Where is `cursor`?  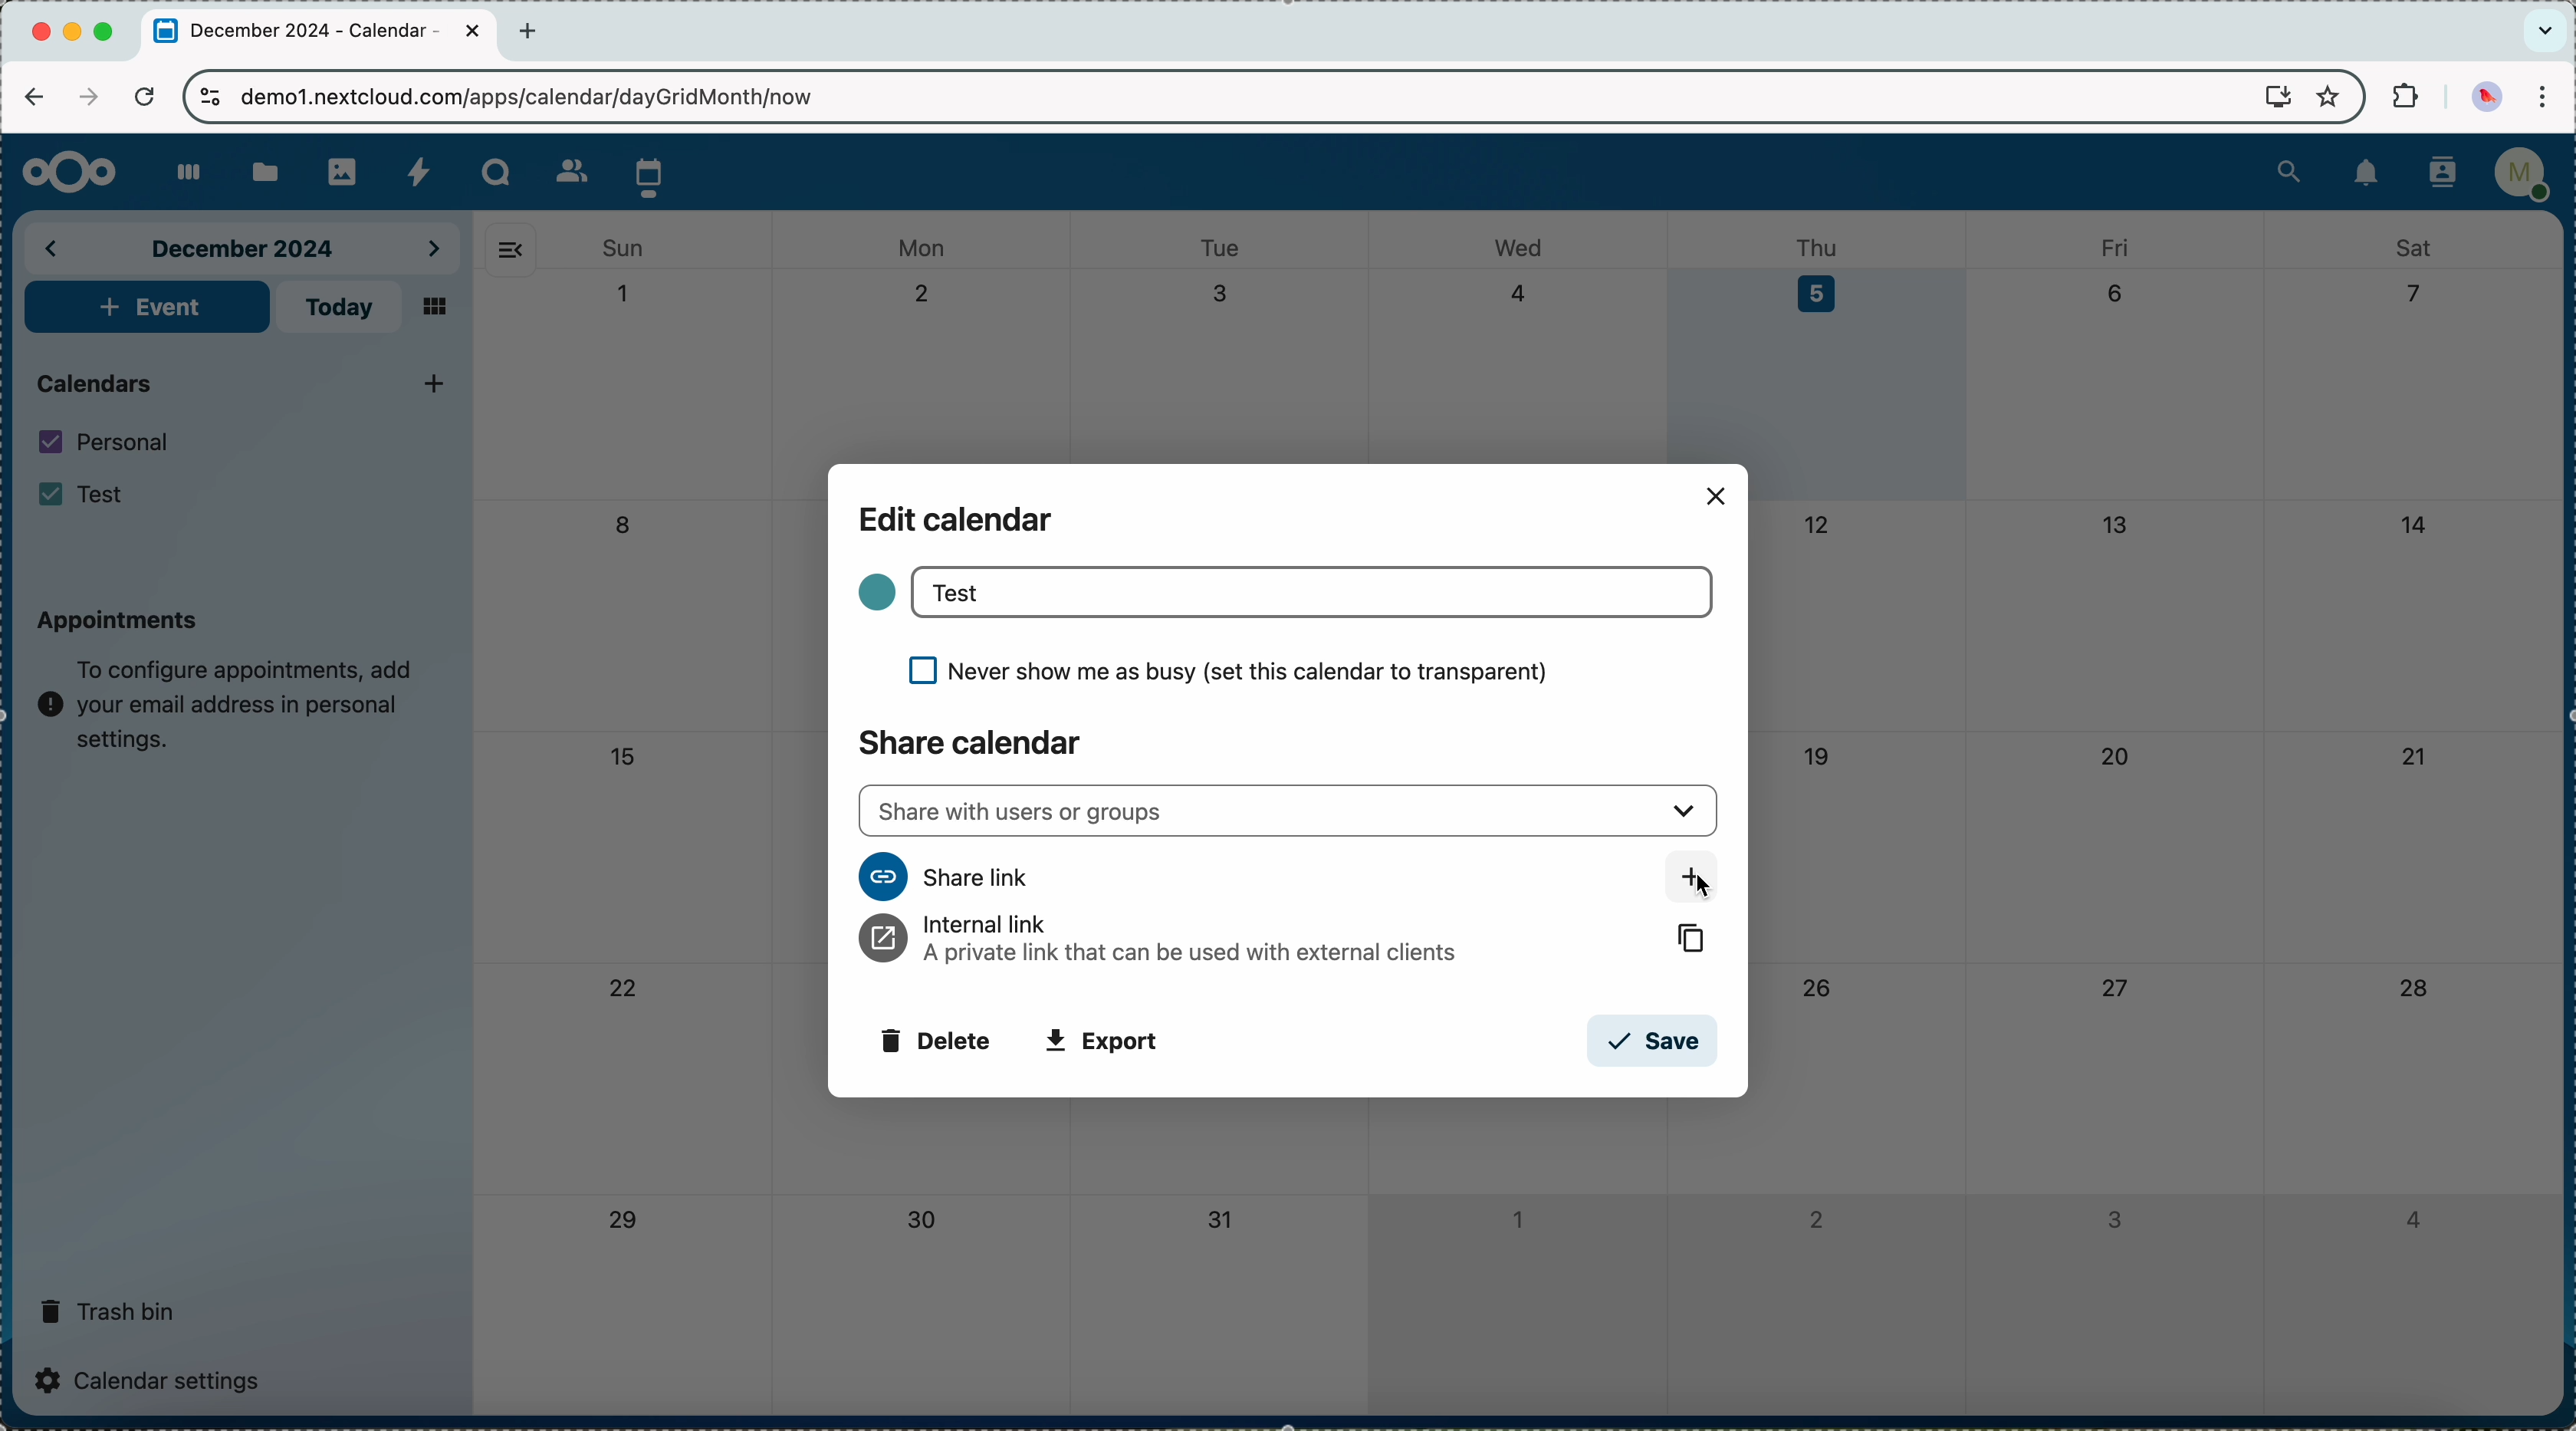
cursor is located at coordinates (1709, 892).